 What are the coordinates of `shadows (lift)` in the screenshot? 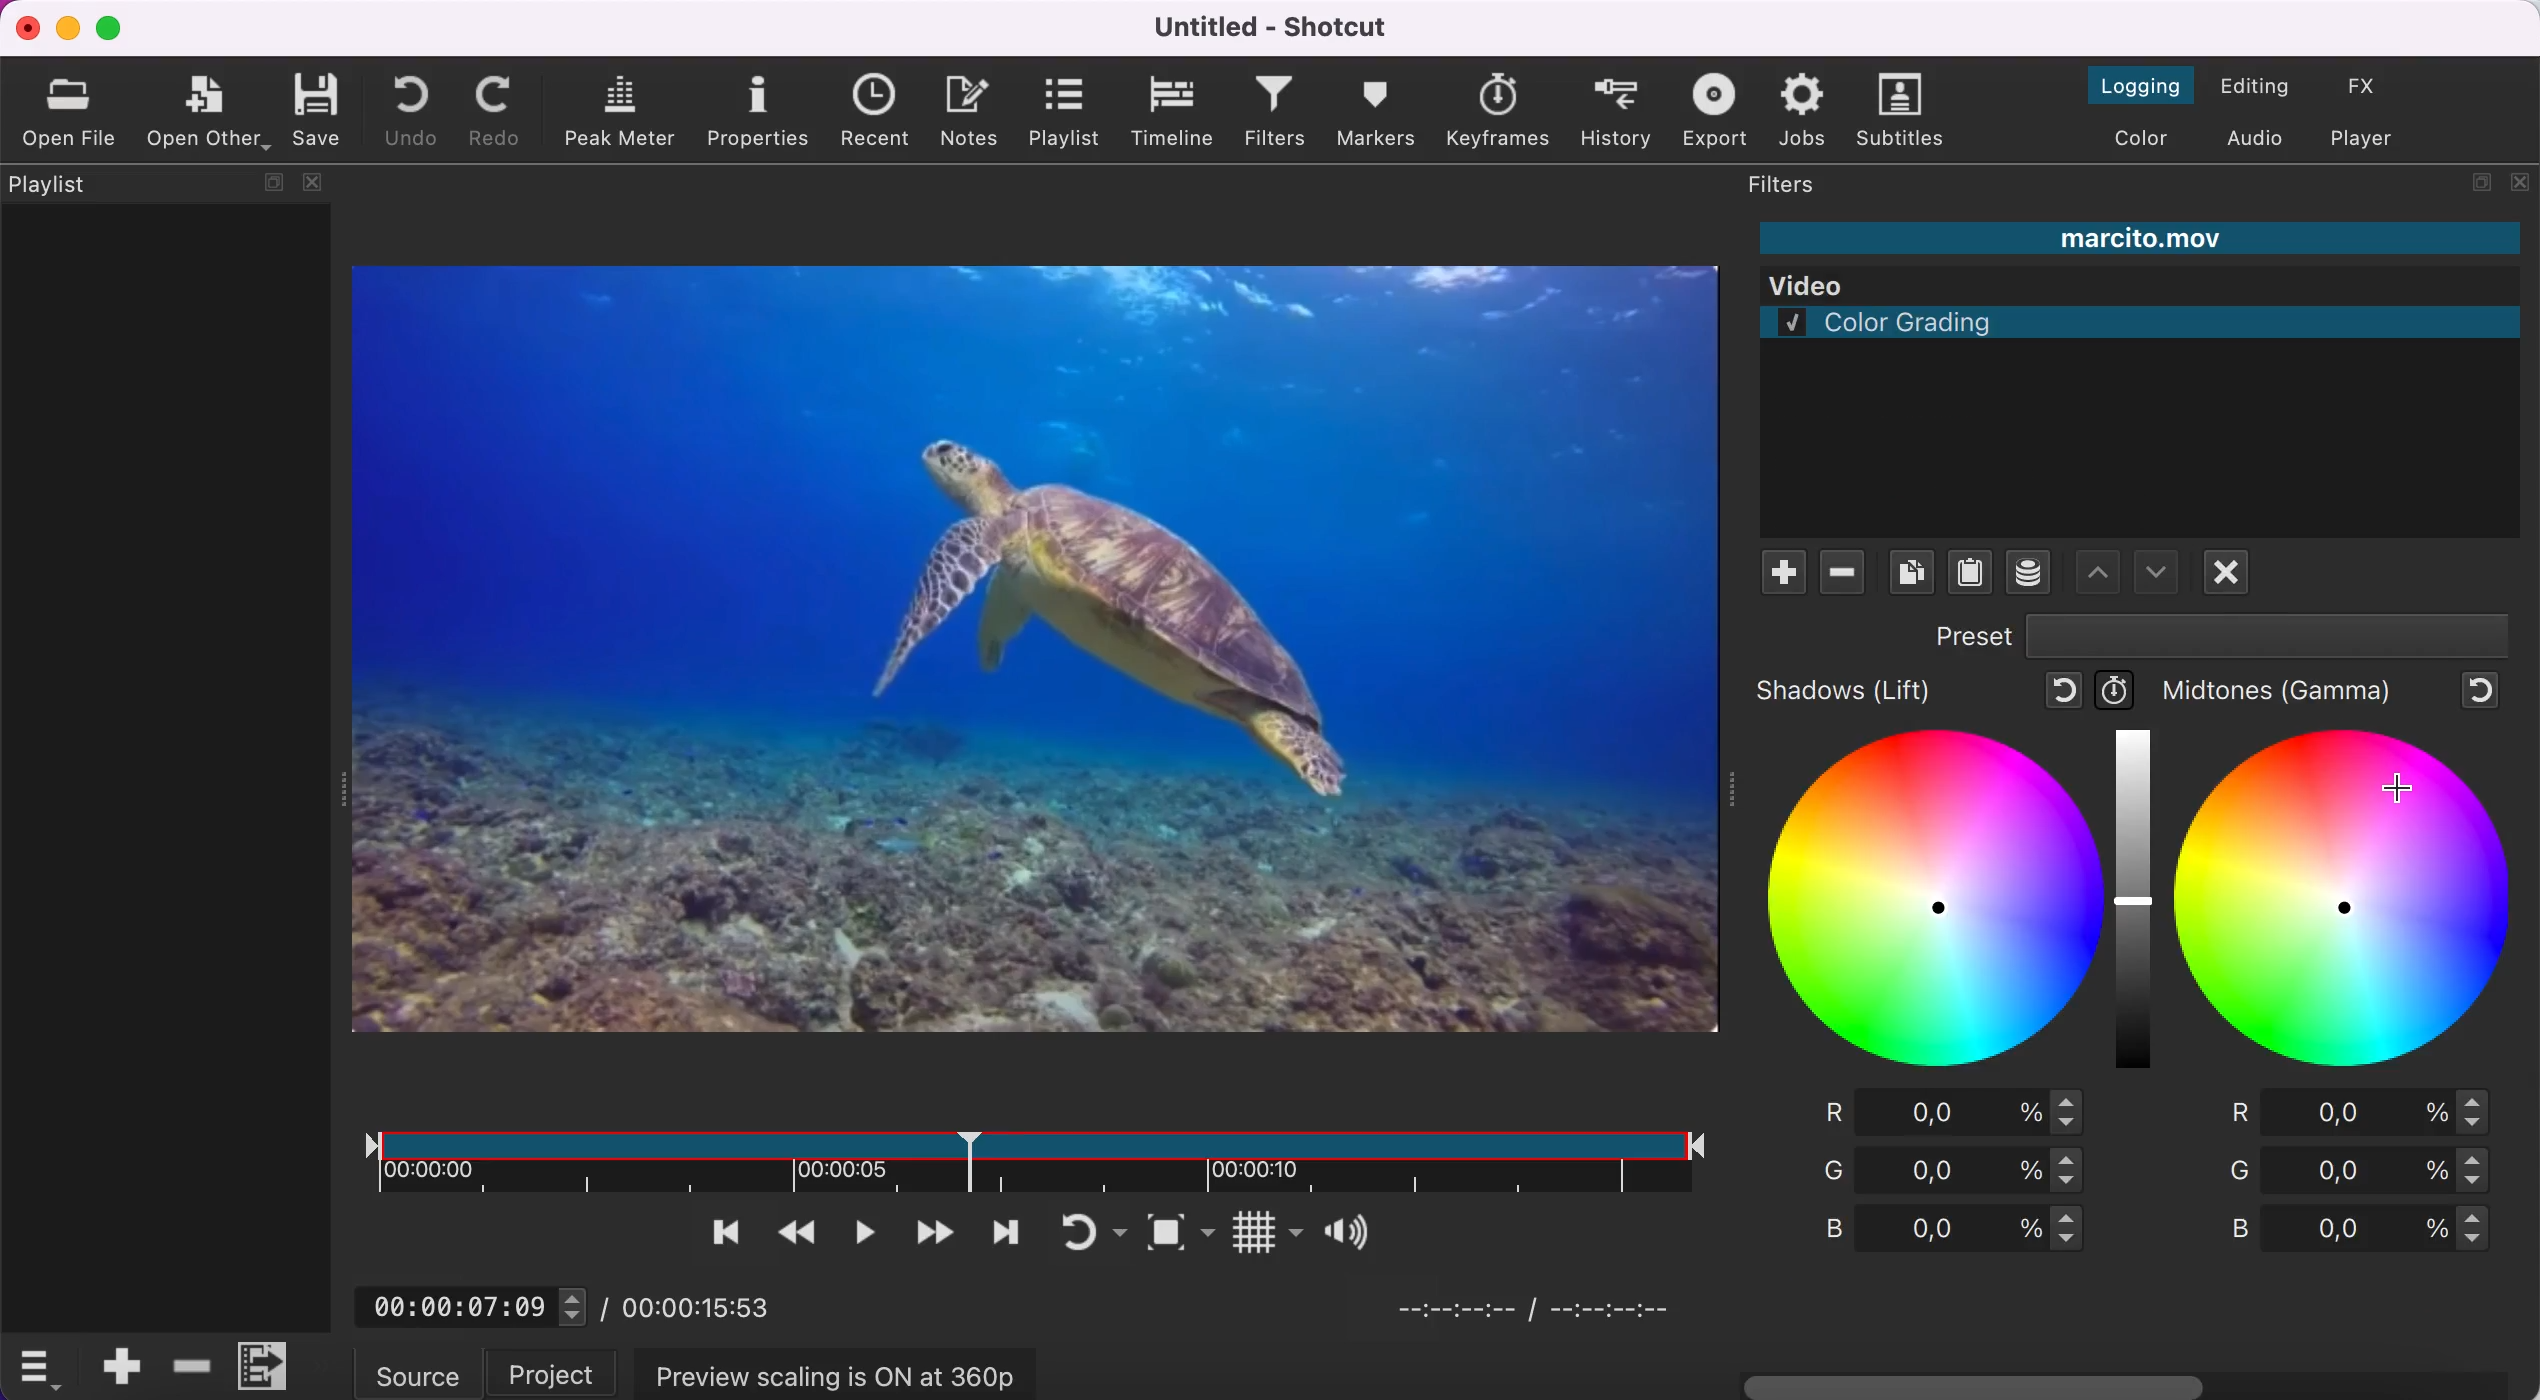 It's located at (1857, 693).